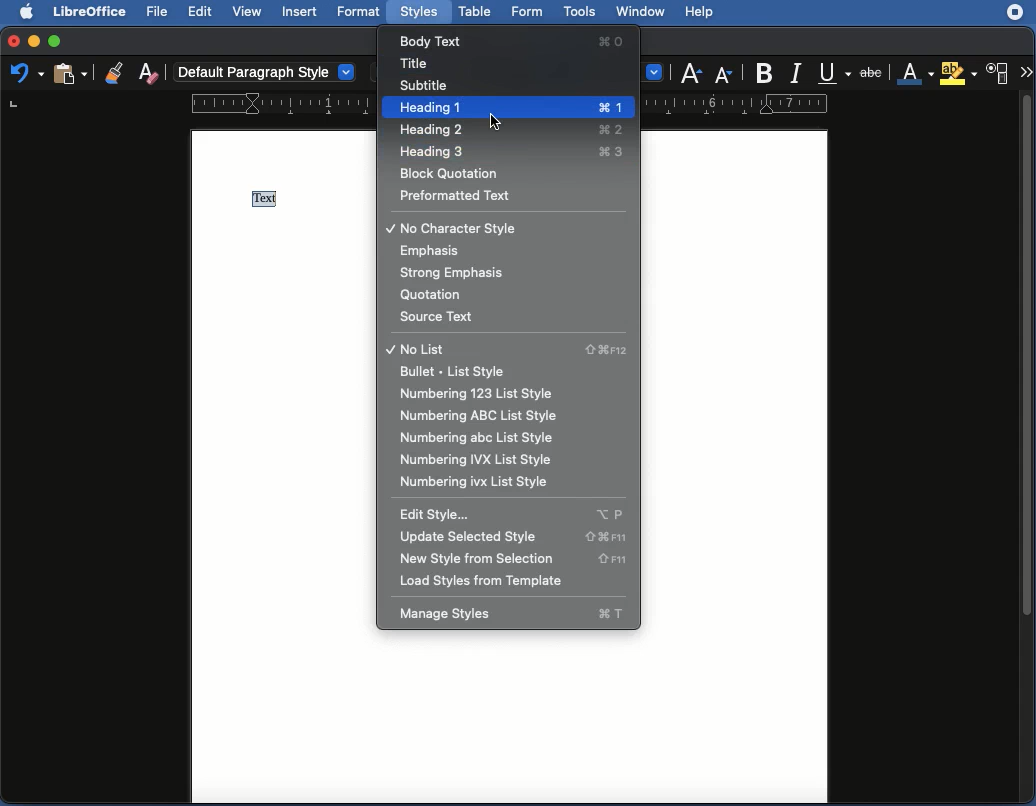 This screenshot has width=1036, height=806. What do you see at coordinates (417, 63) in the screenshot?
I see `Title` at bounding box center [417, 63].